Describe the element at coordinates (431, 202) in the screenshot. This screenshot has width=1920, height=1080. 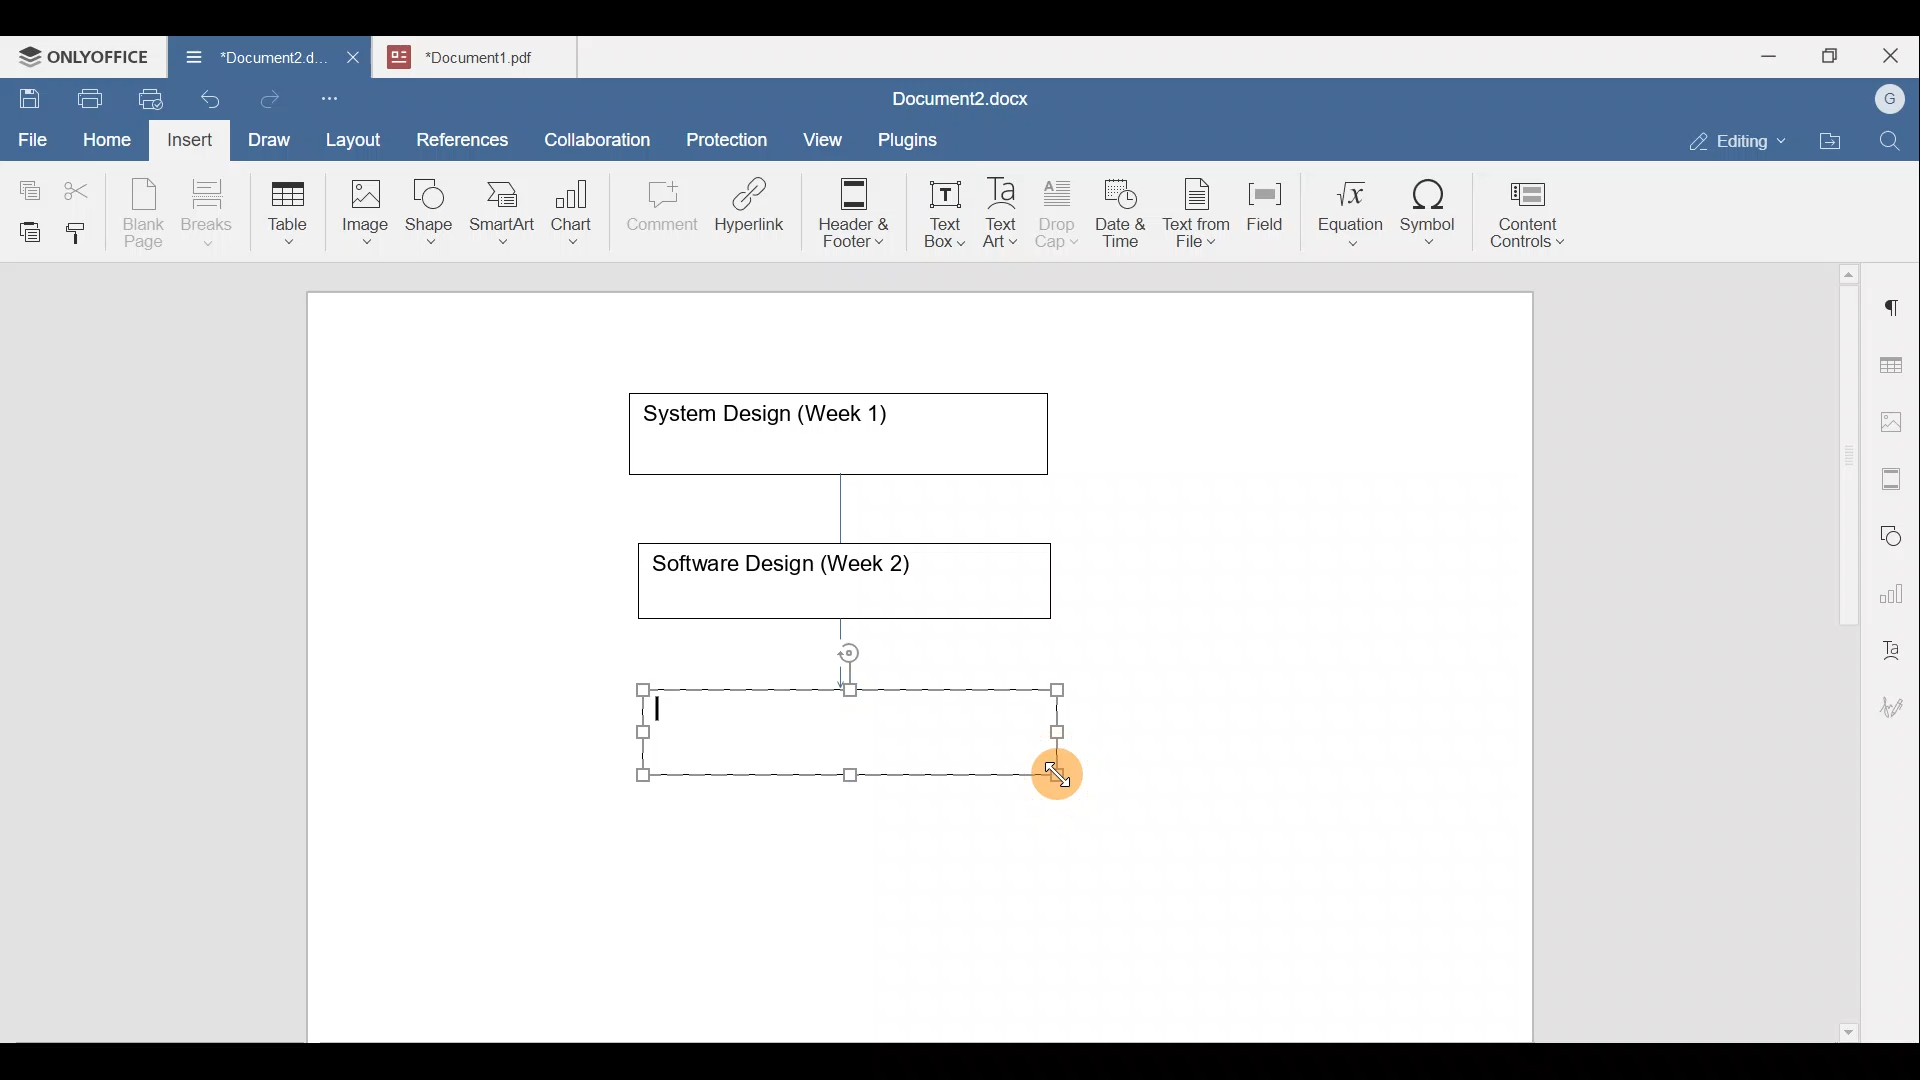
I see `Shape` at that location.